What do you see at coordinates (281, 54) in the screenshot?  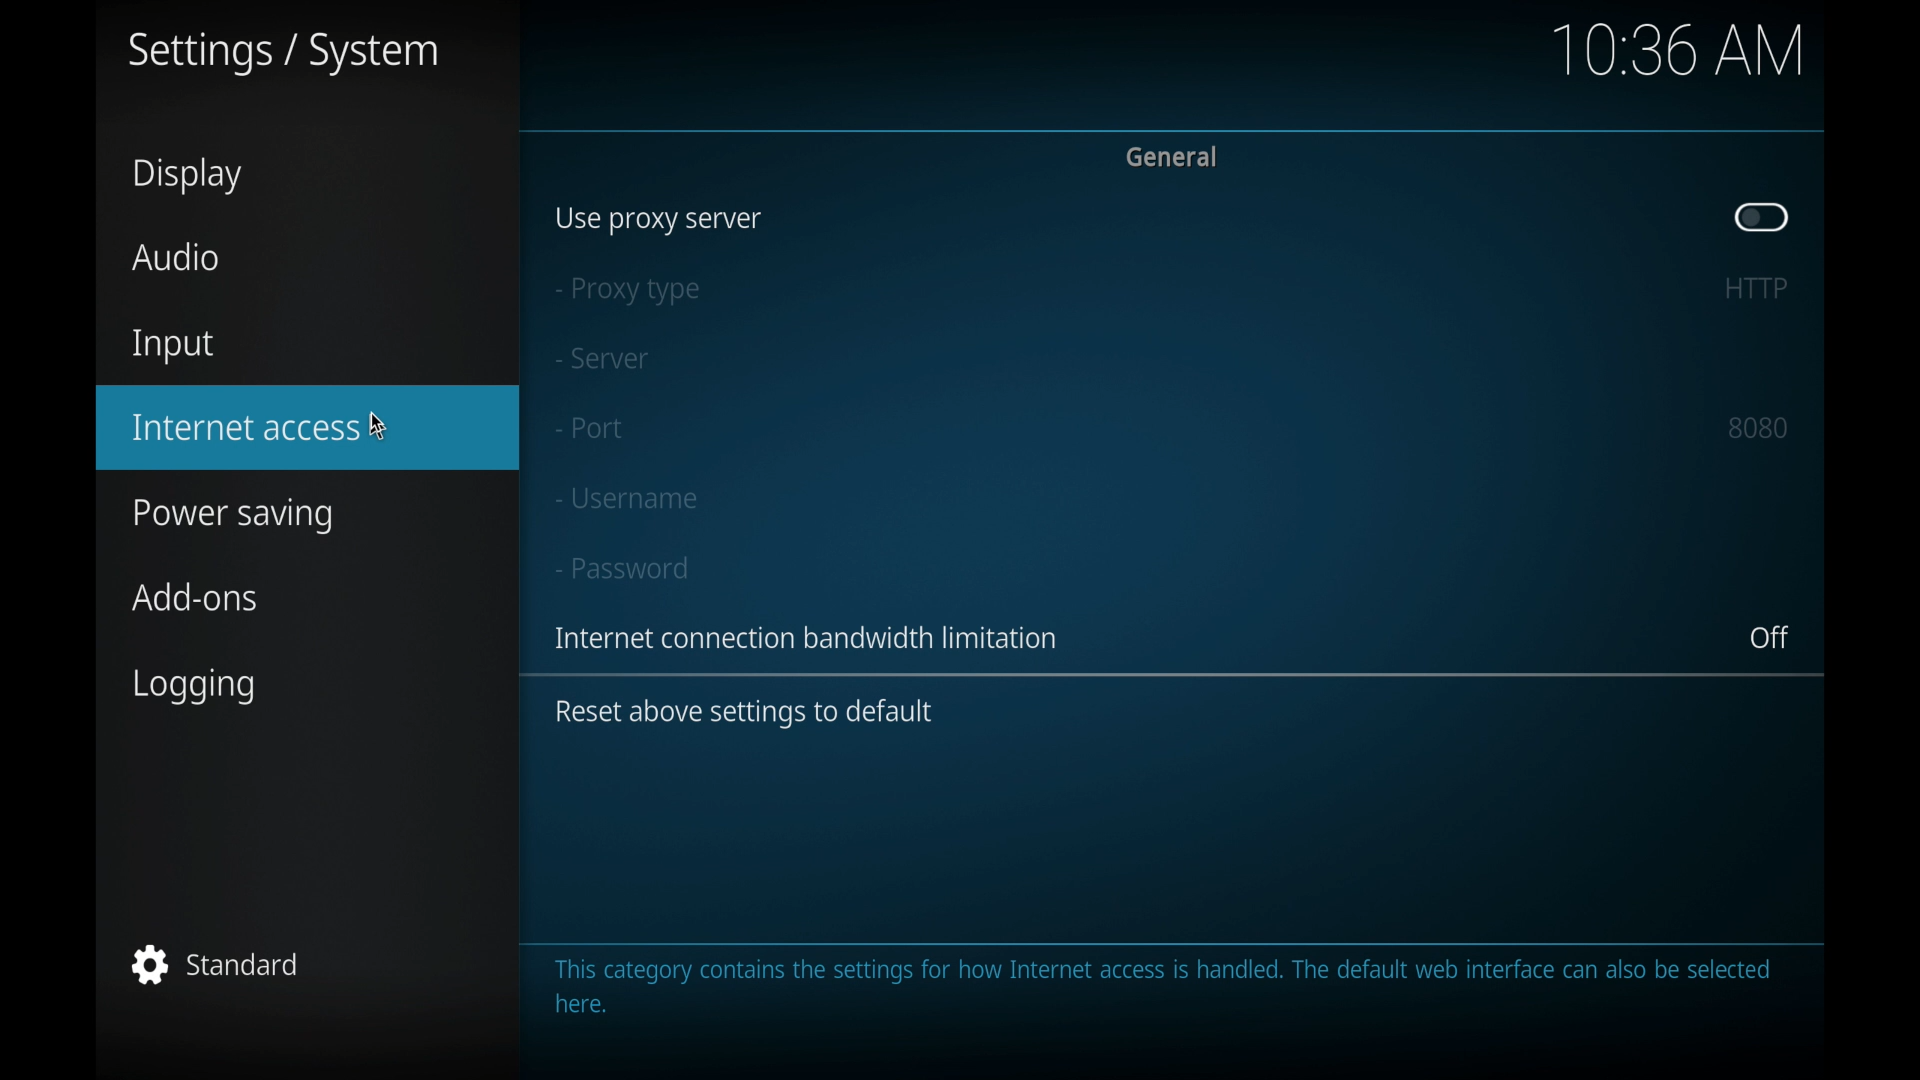 I see `settings/system` at bounding box center [281, 54].